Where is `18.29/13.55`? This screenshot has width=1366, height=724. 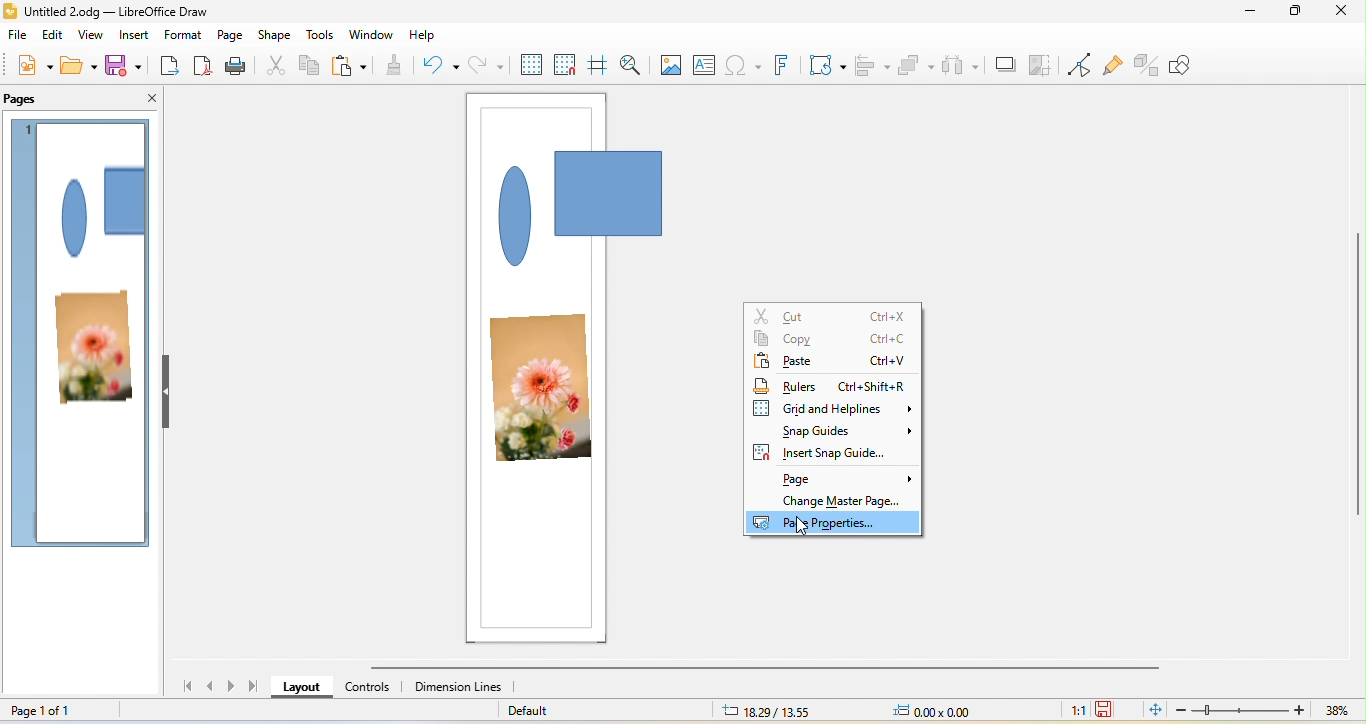 18.29/13.55 is located at coordinates (759, 712).